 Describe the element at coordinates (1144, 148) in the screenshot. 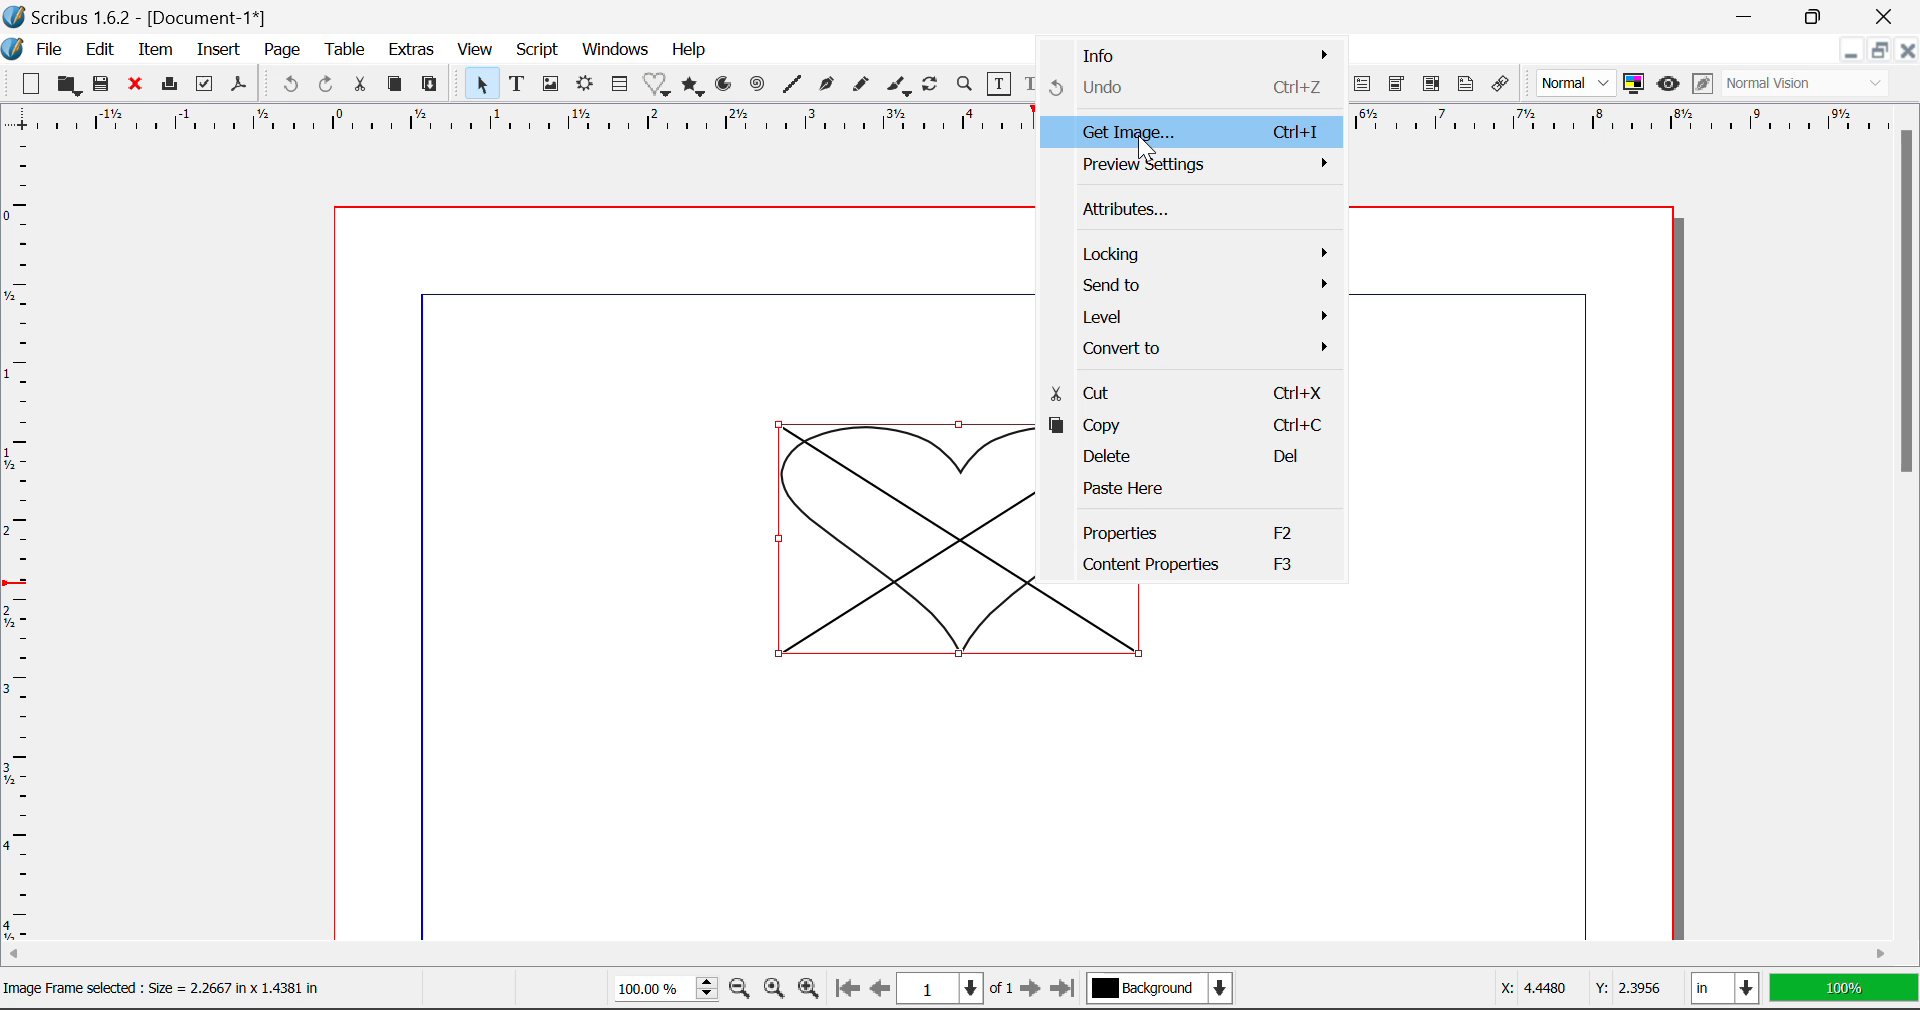

I see `Cursor ` at that location.